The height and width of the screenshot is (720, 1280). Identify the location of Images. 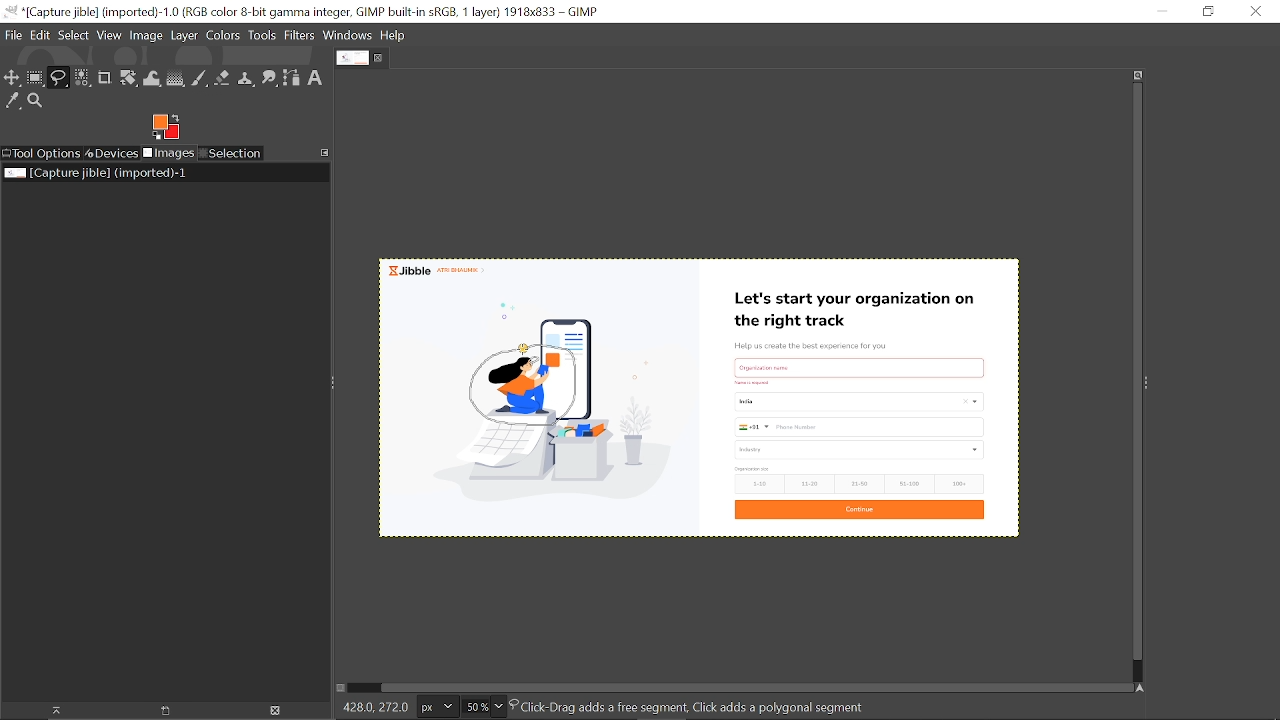
(170, 154).